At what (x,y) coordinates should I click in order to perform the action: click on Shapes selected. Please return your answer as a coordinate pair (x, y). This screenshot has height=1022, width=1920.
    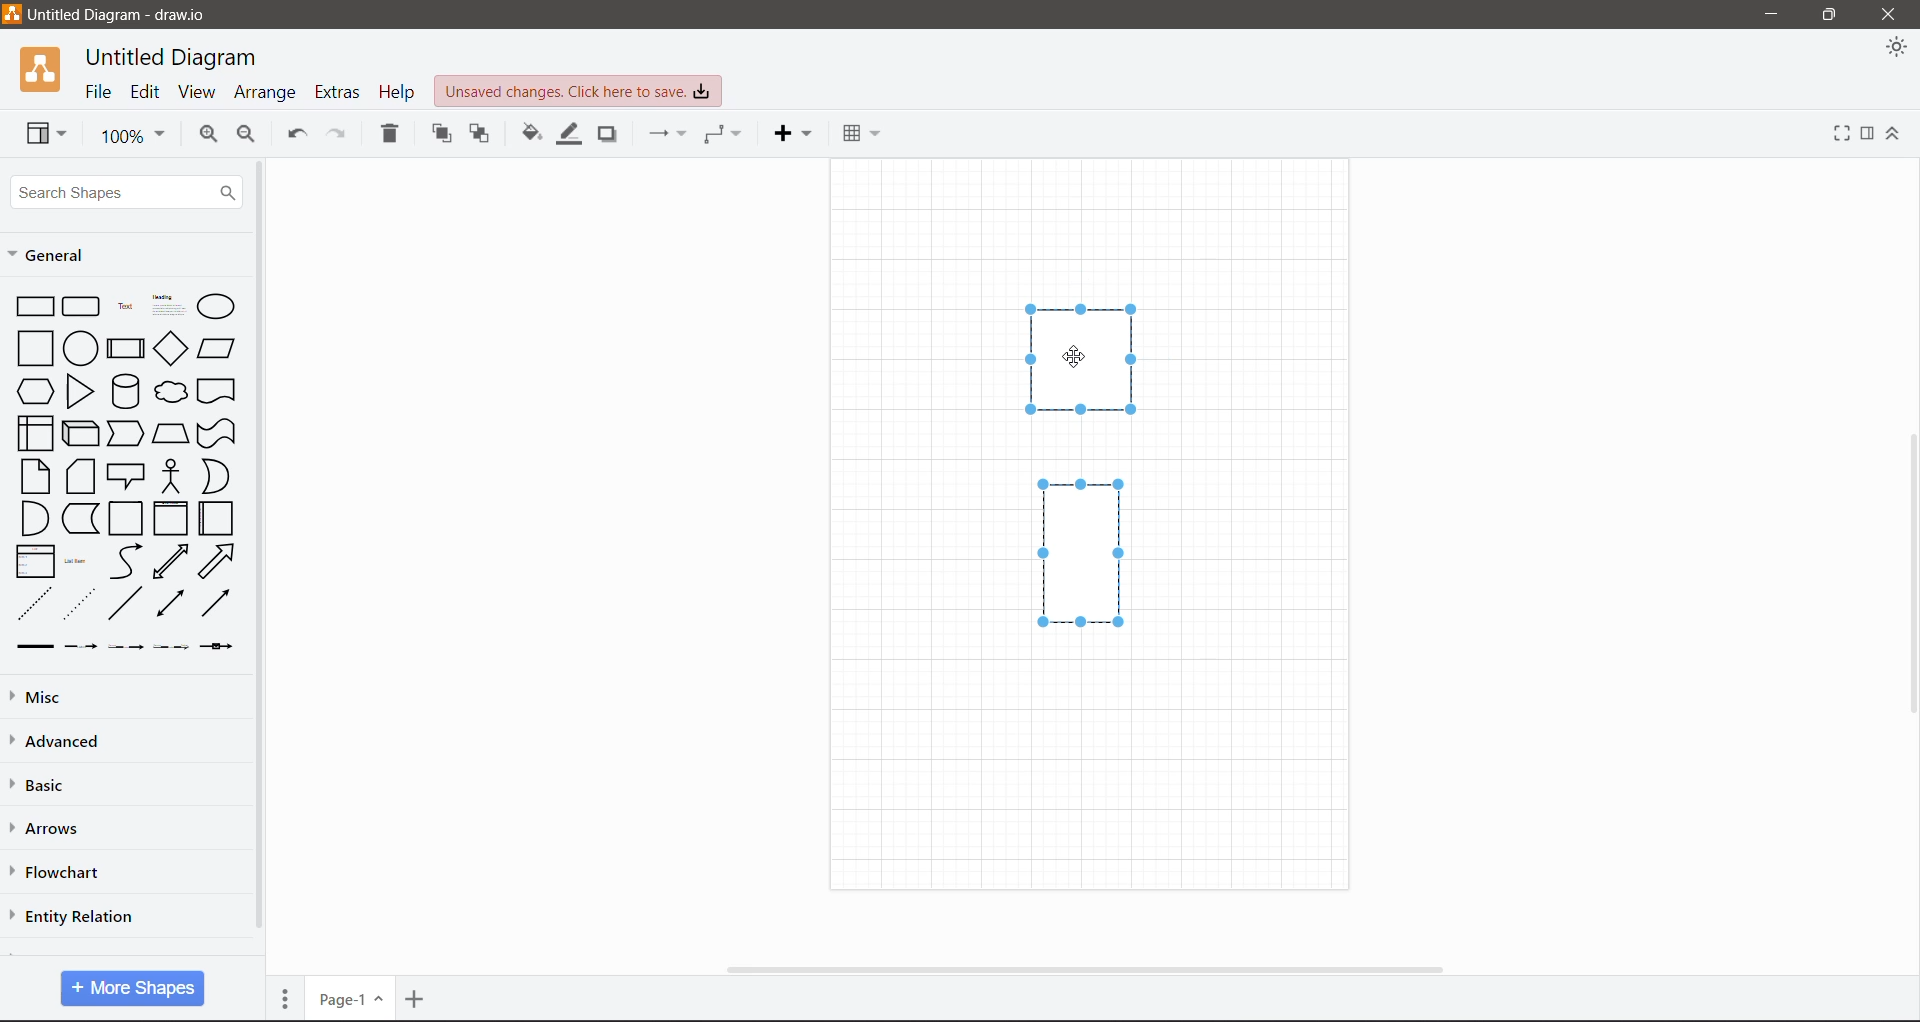
    Looking at the image, I should click on (1083, 478).